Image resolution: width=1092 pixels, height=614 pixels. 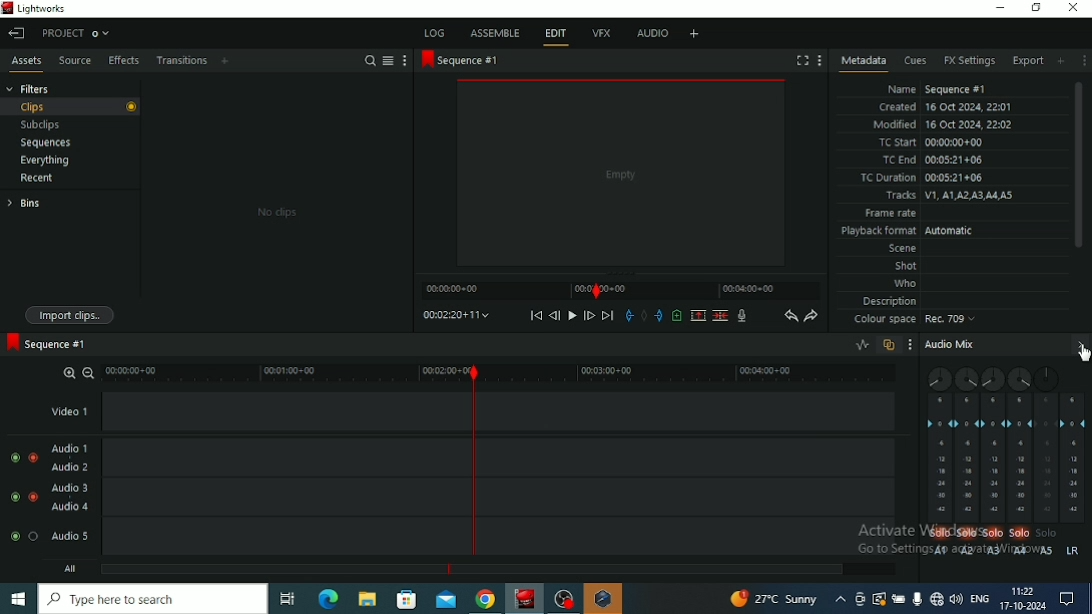 What do you see at coordinates (968, 61) in the screenshot?
I see `FX Settings` at bounding box center [968, 61].